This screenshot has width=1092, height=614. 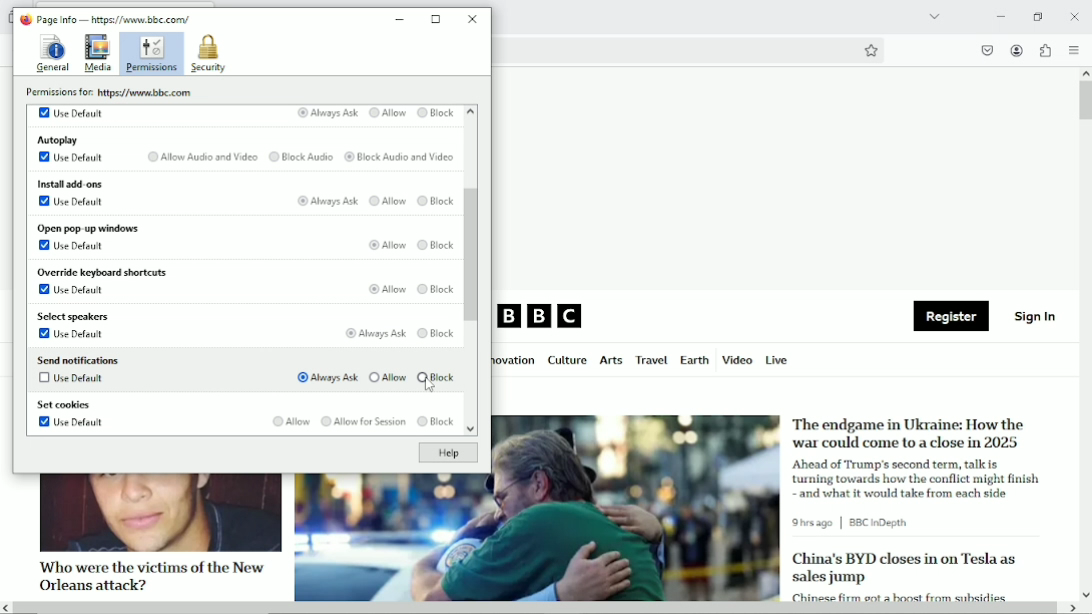 I want to click on Horizontal scrollbar, so click(x=537, y=609).